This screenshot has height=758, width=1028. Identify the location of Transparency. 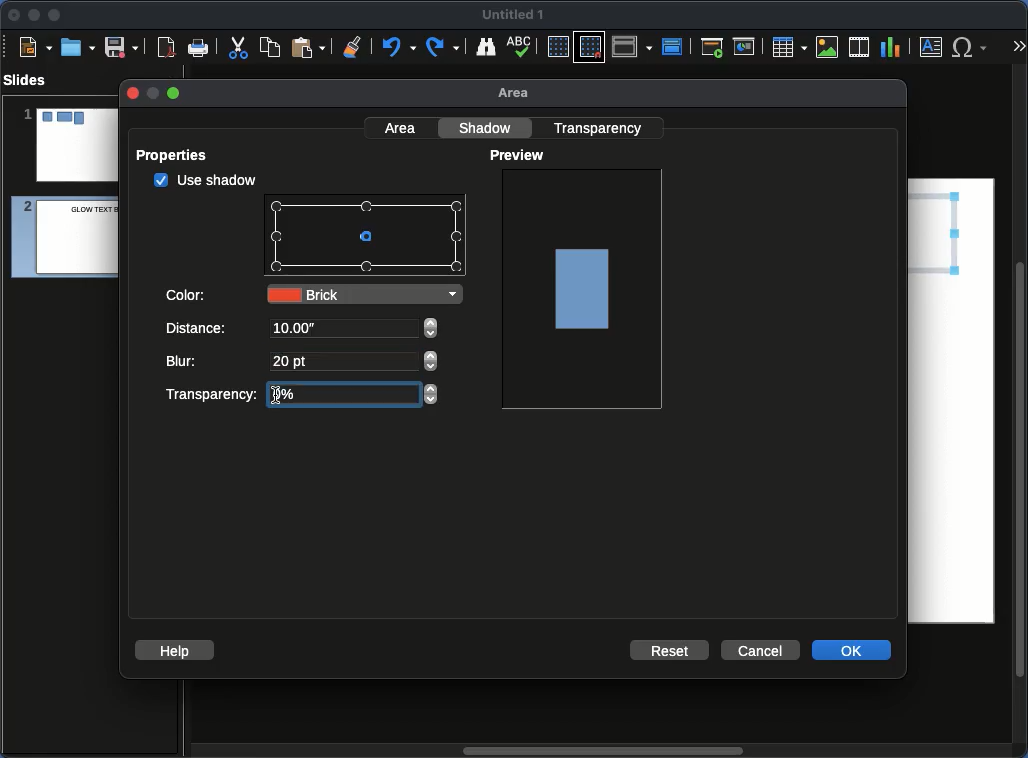
(601, 127).